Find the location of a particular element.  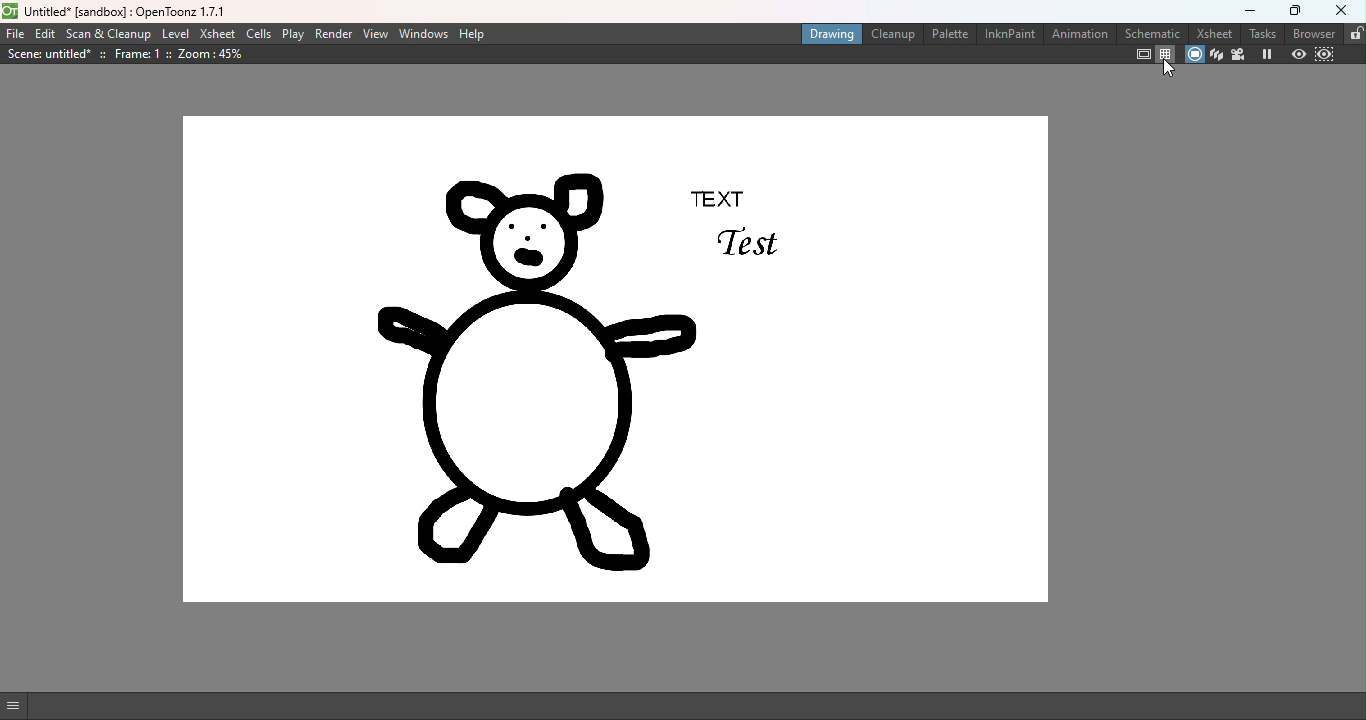

Sub-camera preview is located at coordinates (1328, 54).